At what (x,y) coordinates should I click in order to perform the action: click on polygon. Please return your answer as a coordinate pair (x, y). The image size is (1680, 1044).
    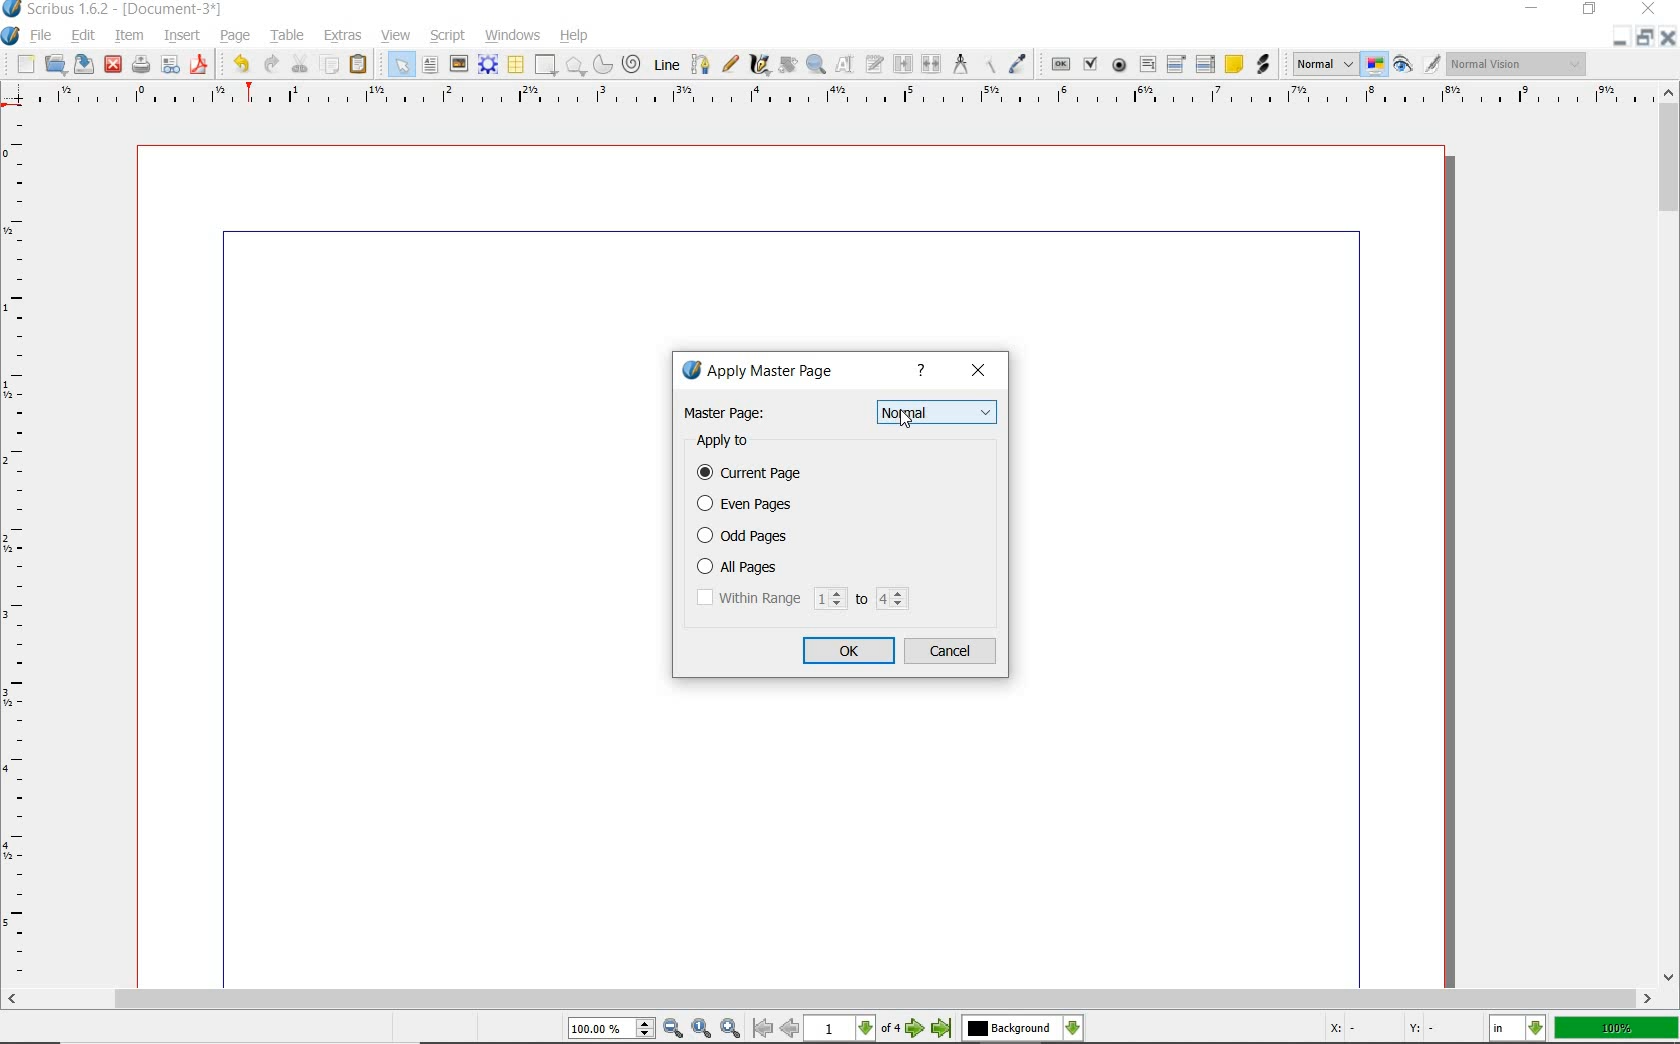
    Looking at the image, I should click on (574, 66).